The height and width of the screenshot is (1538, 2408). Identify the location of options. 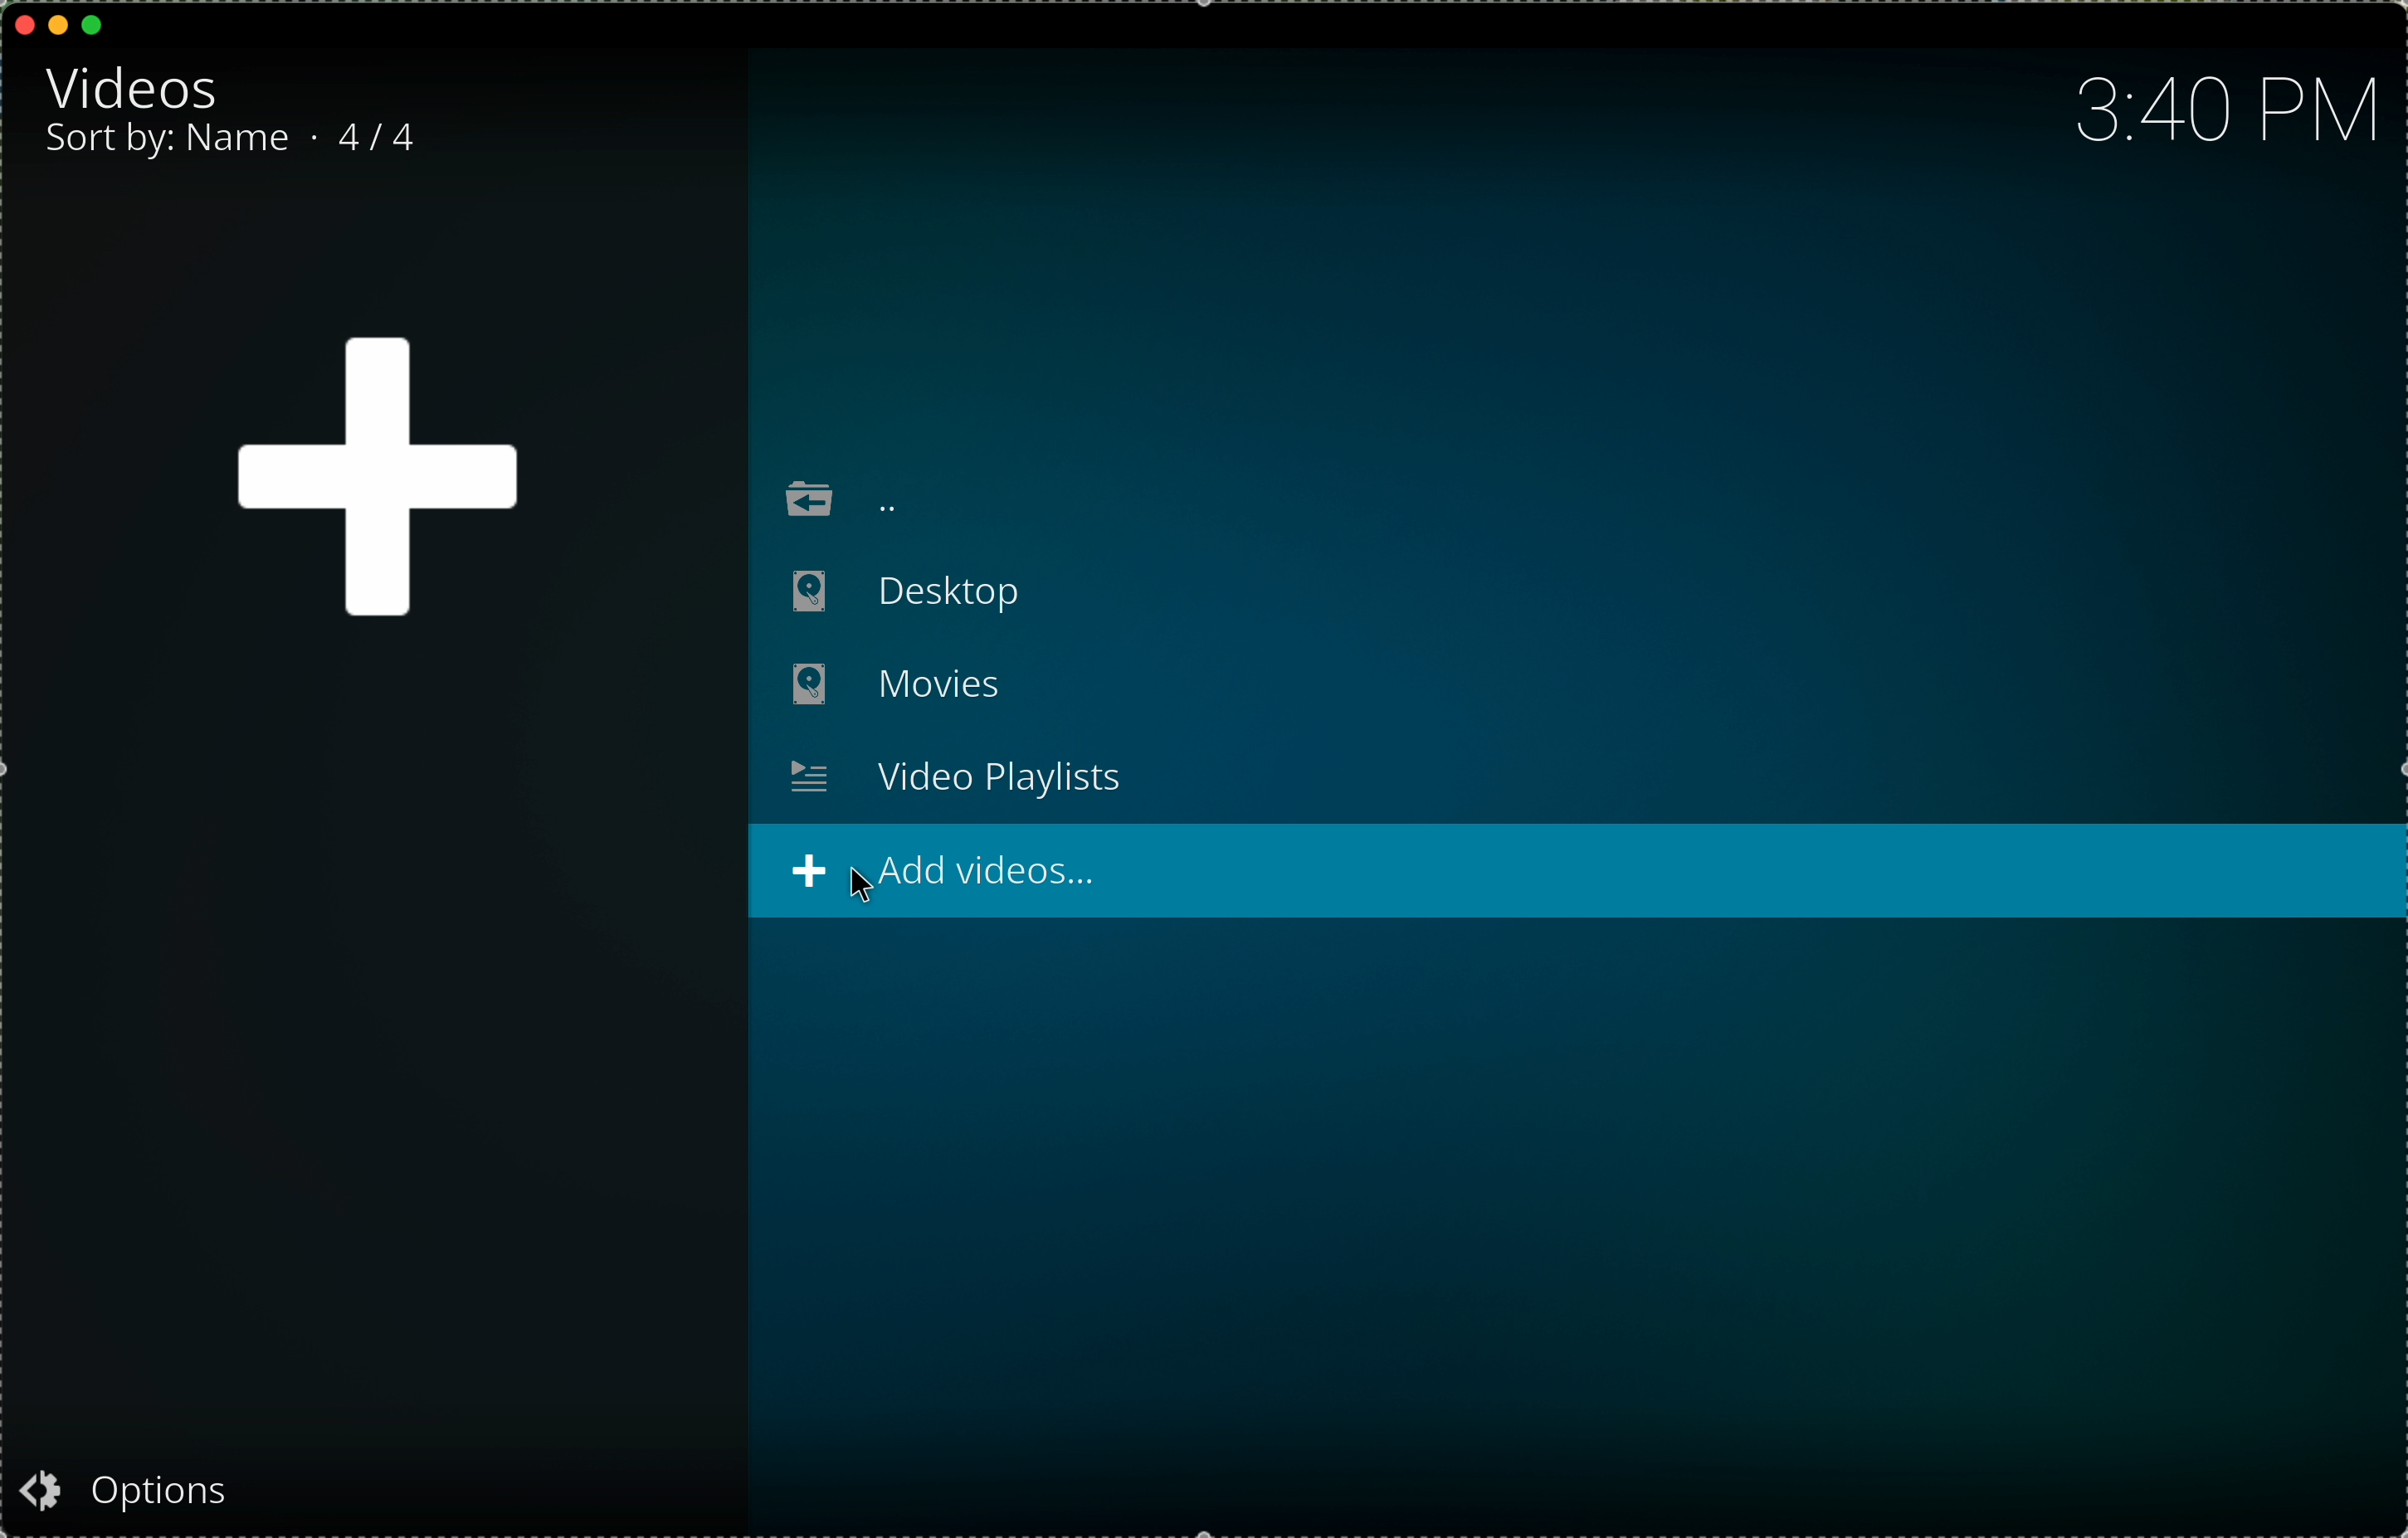
(142, 1488).